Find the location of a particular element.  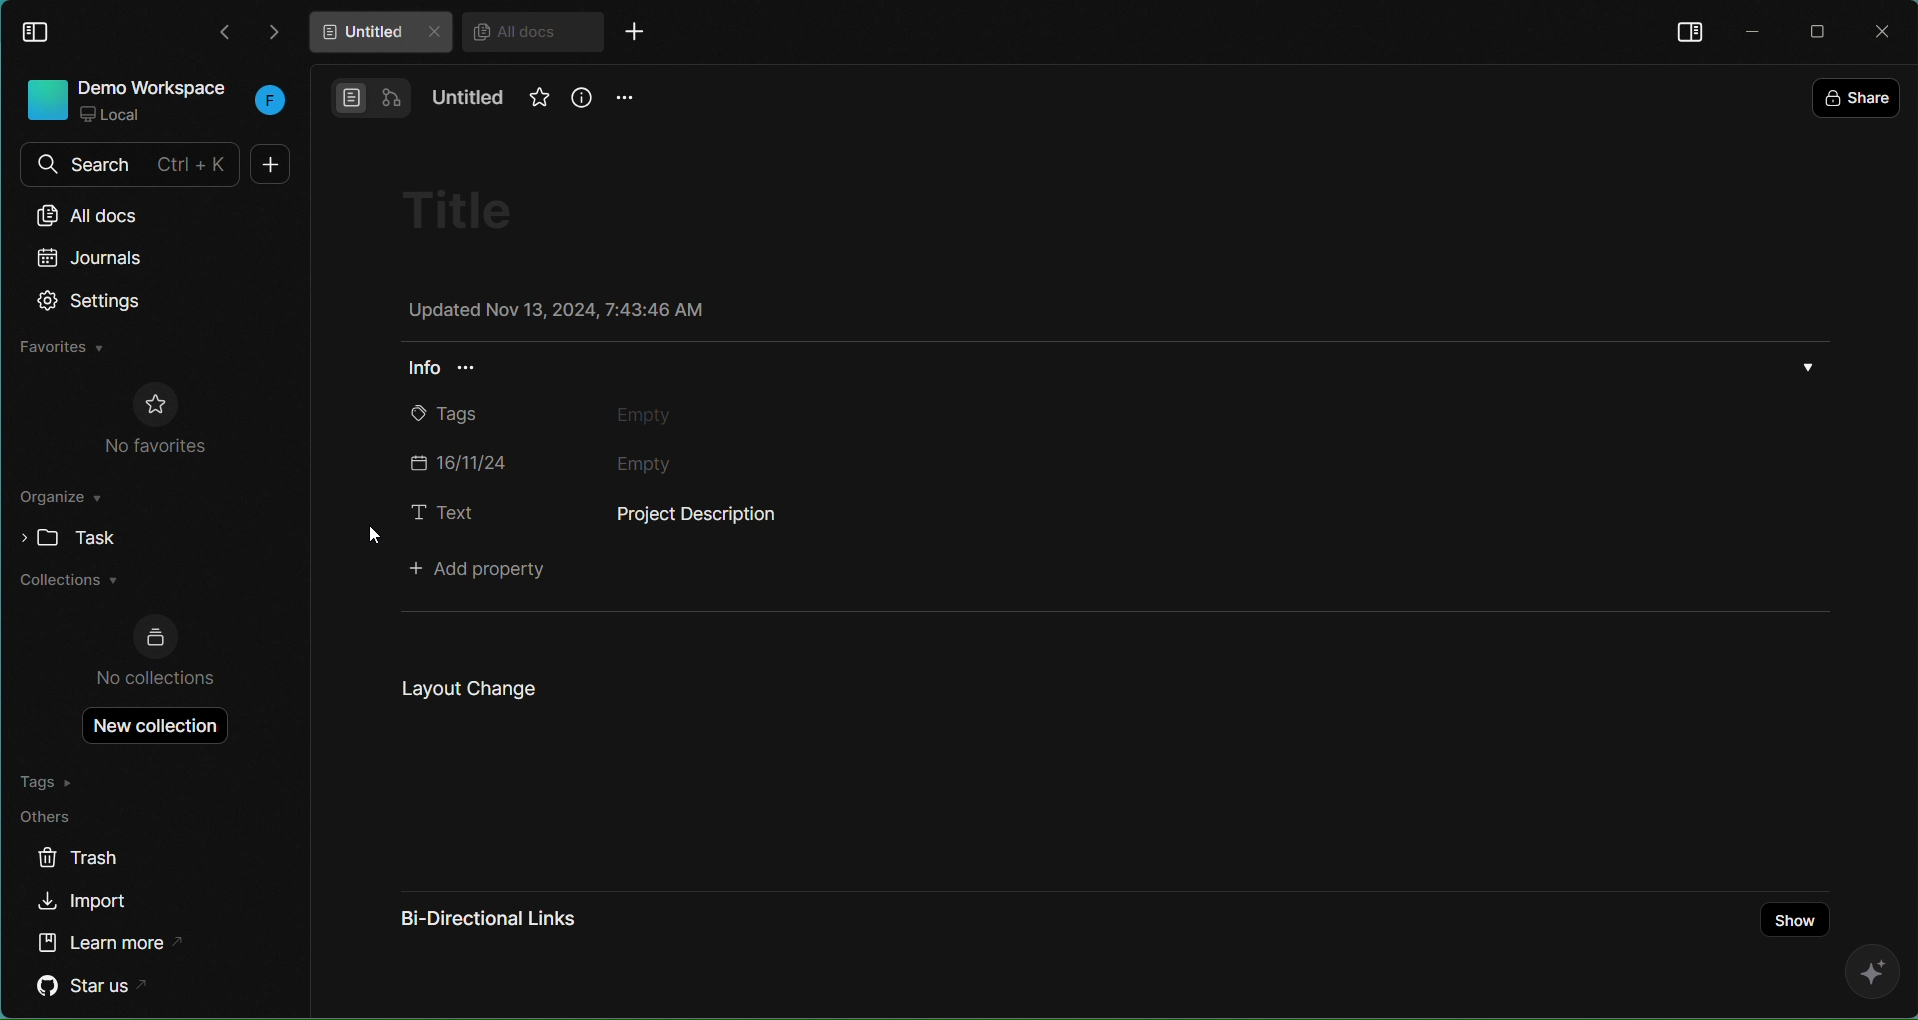

@ All docs is located at coordinates (533, 33).